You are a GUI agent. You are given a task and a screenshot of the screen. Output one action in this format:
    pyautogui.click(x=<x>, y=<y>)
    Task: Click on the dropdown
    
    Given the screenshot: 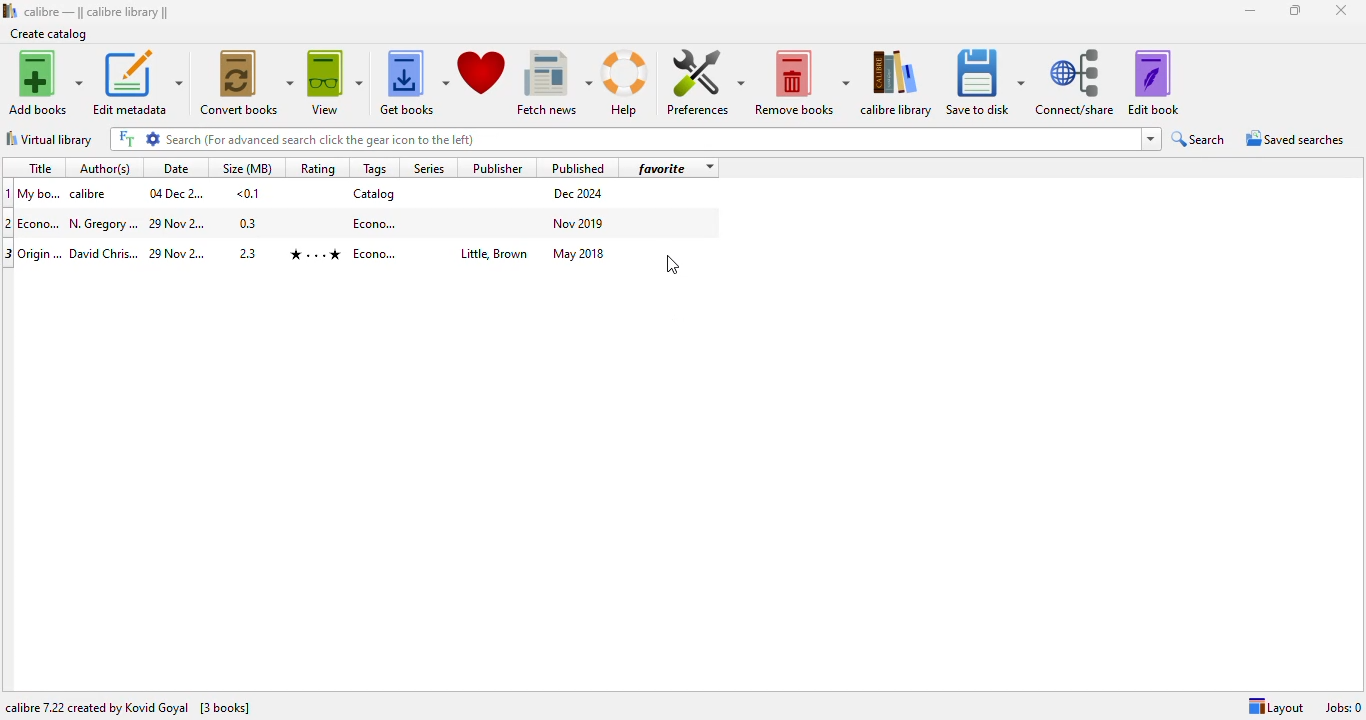 What is the action you would take?
    pyautogui.click(x=1149, y=139)
    